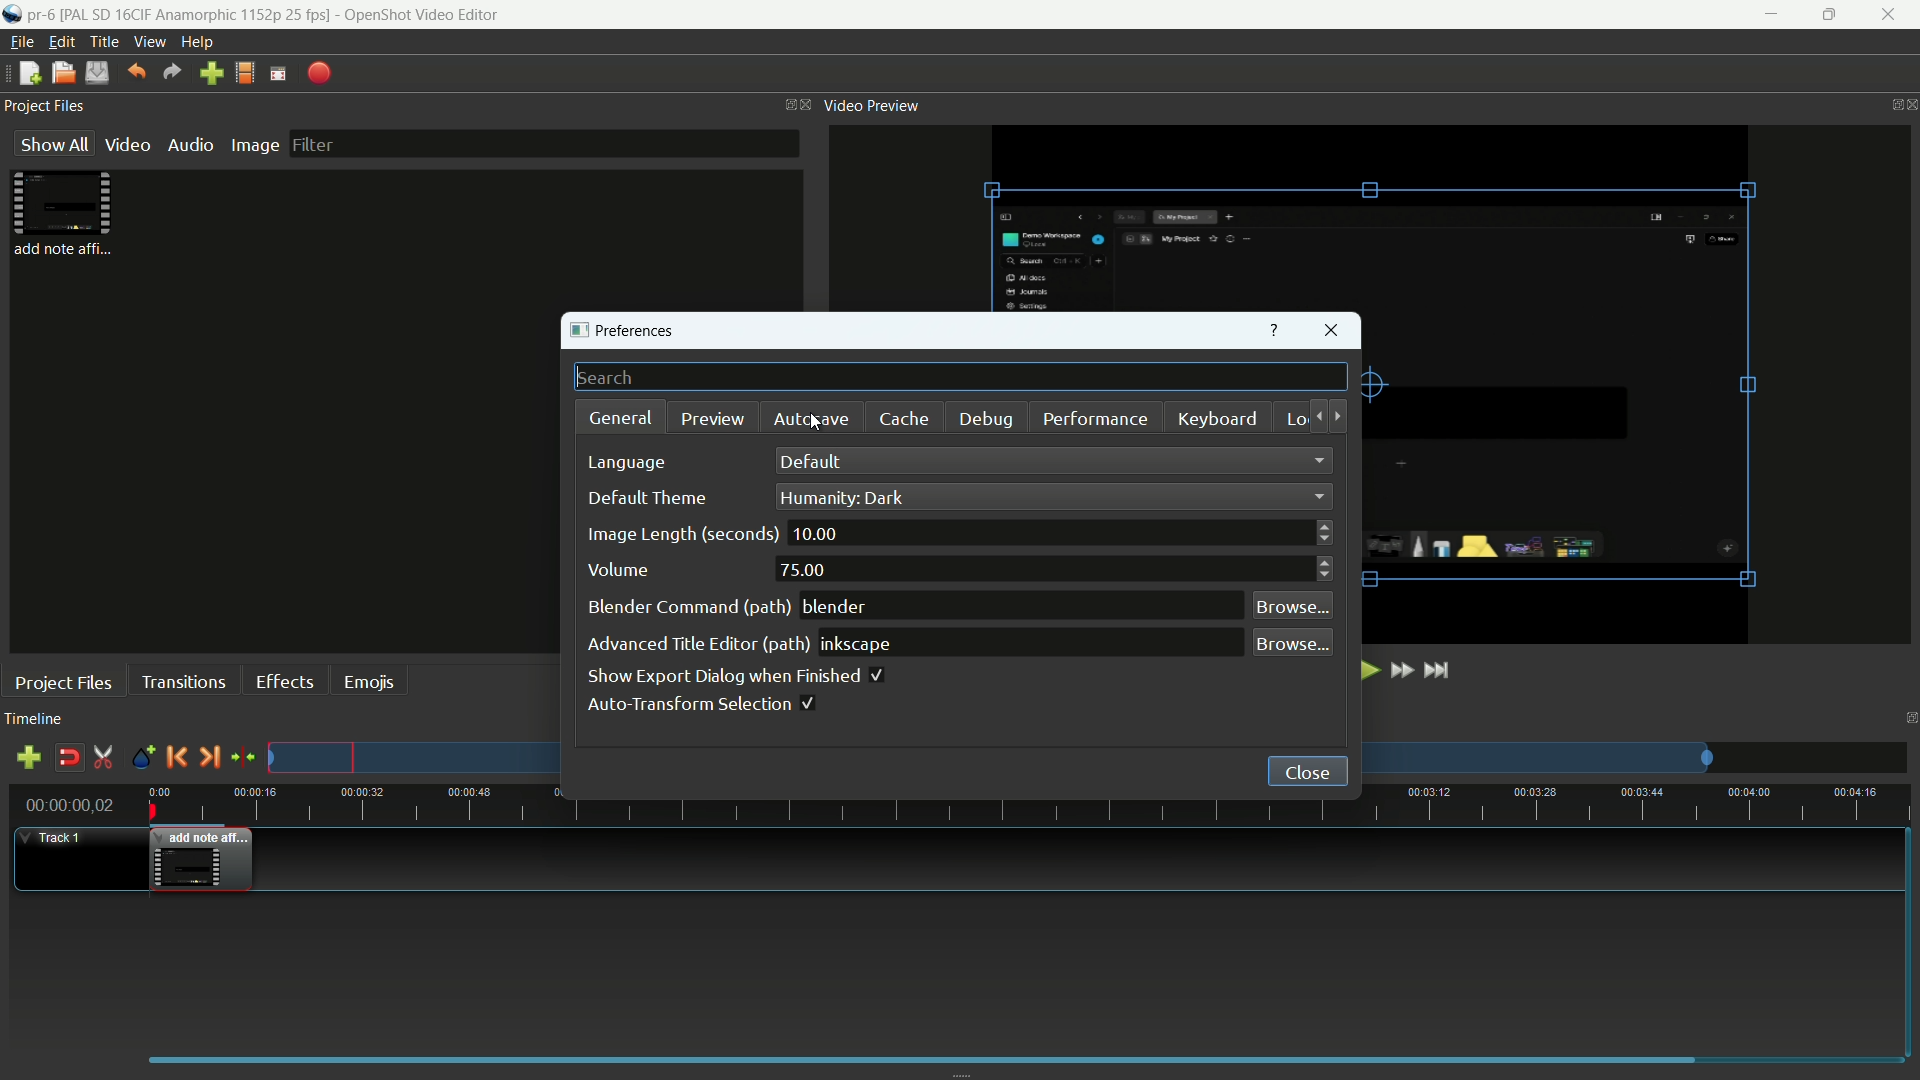  I want to click on export, so click(320, 75).